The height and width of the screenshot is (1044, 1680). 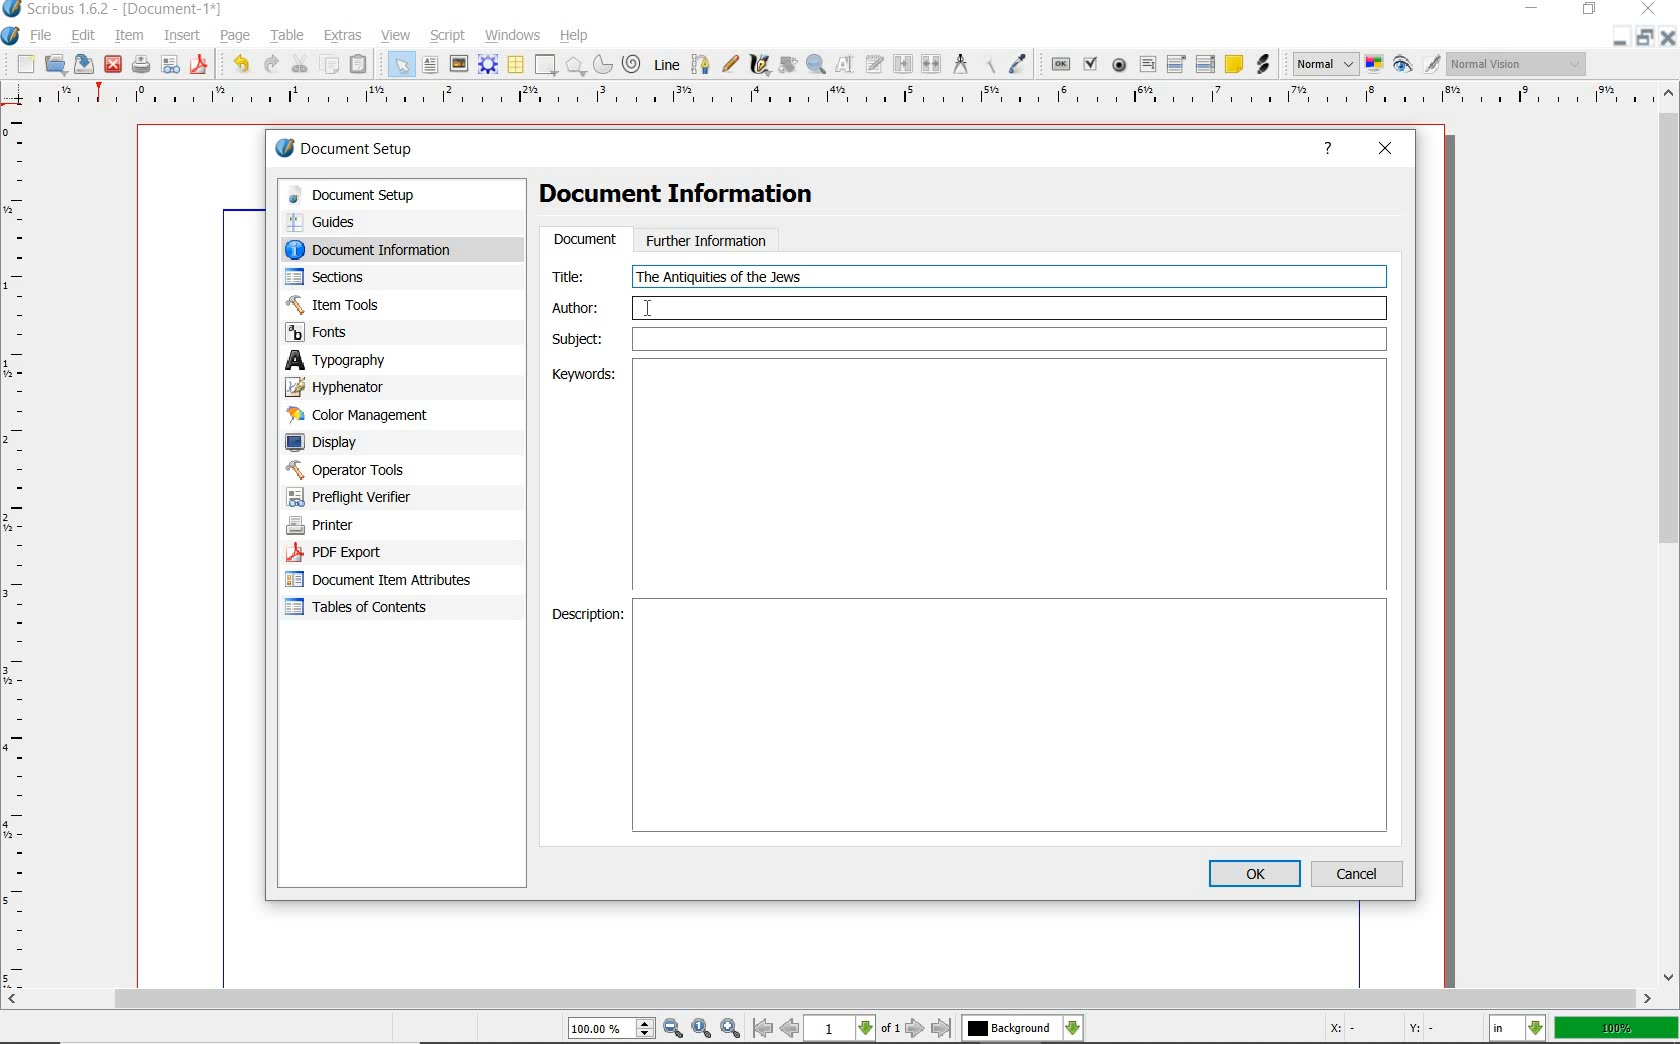 What do you see at coordinates (1177, 65) in the screenshot?
I see `pdf combo box` at bounding box center [1177, 65].